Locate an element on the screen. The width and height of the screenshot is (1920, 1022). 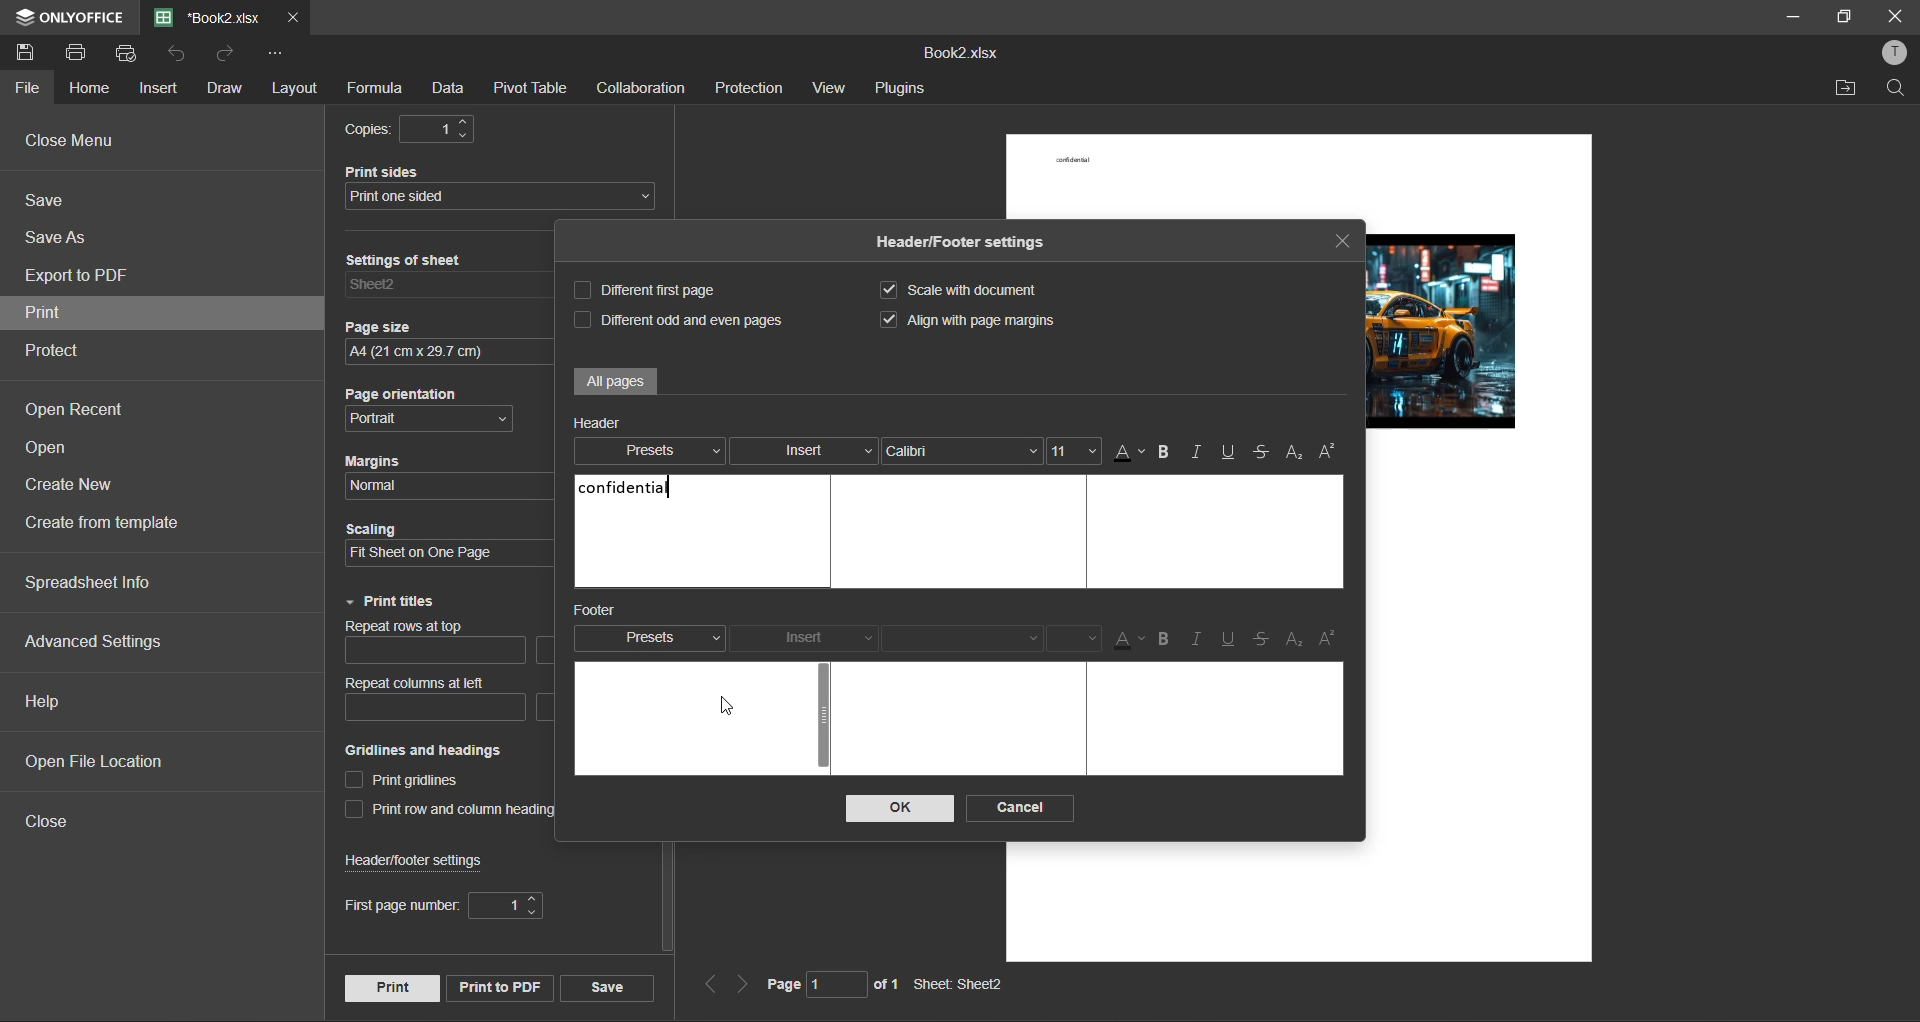
close menu is located at coordinates (76, 140).